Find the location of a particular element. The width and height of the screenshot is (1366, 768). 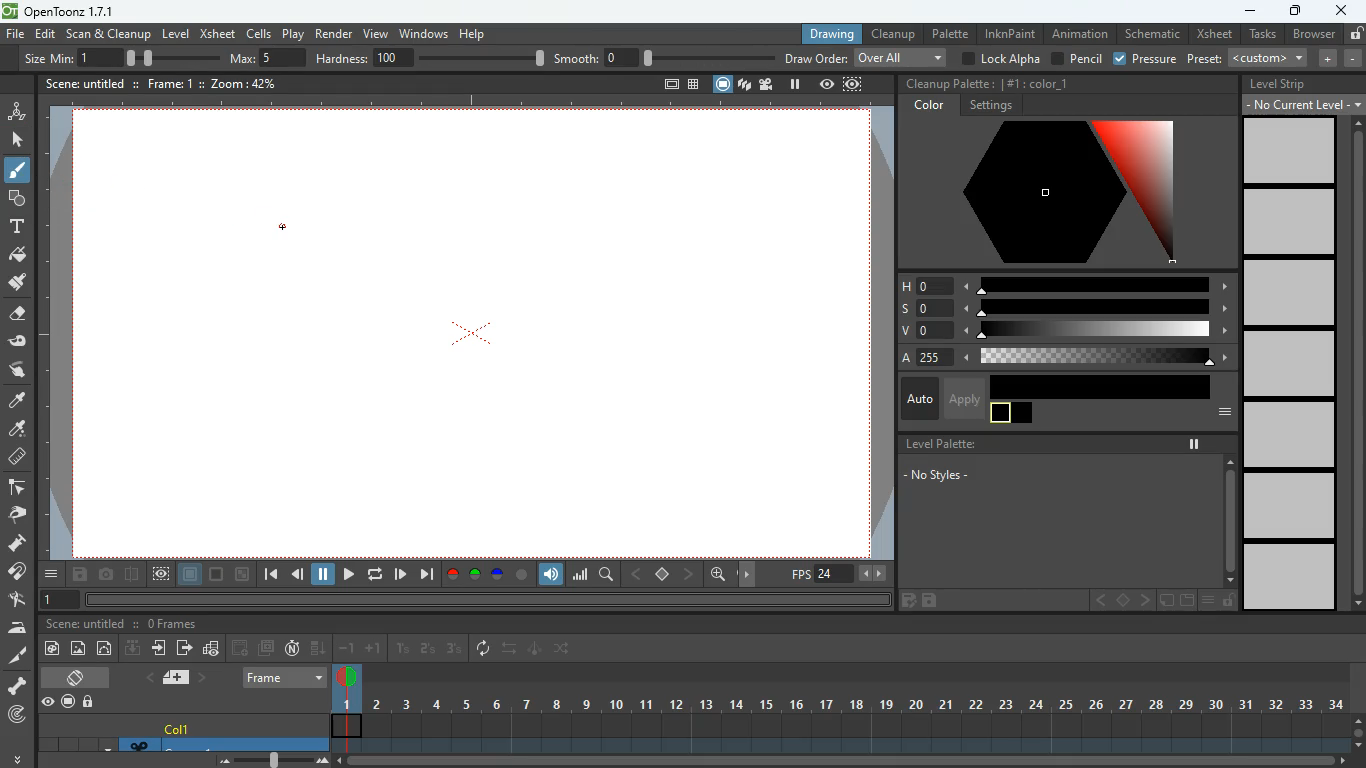

send is located at coordinates (184, 647).